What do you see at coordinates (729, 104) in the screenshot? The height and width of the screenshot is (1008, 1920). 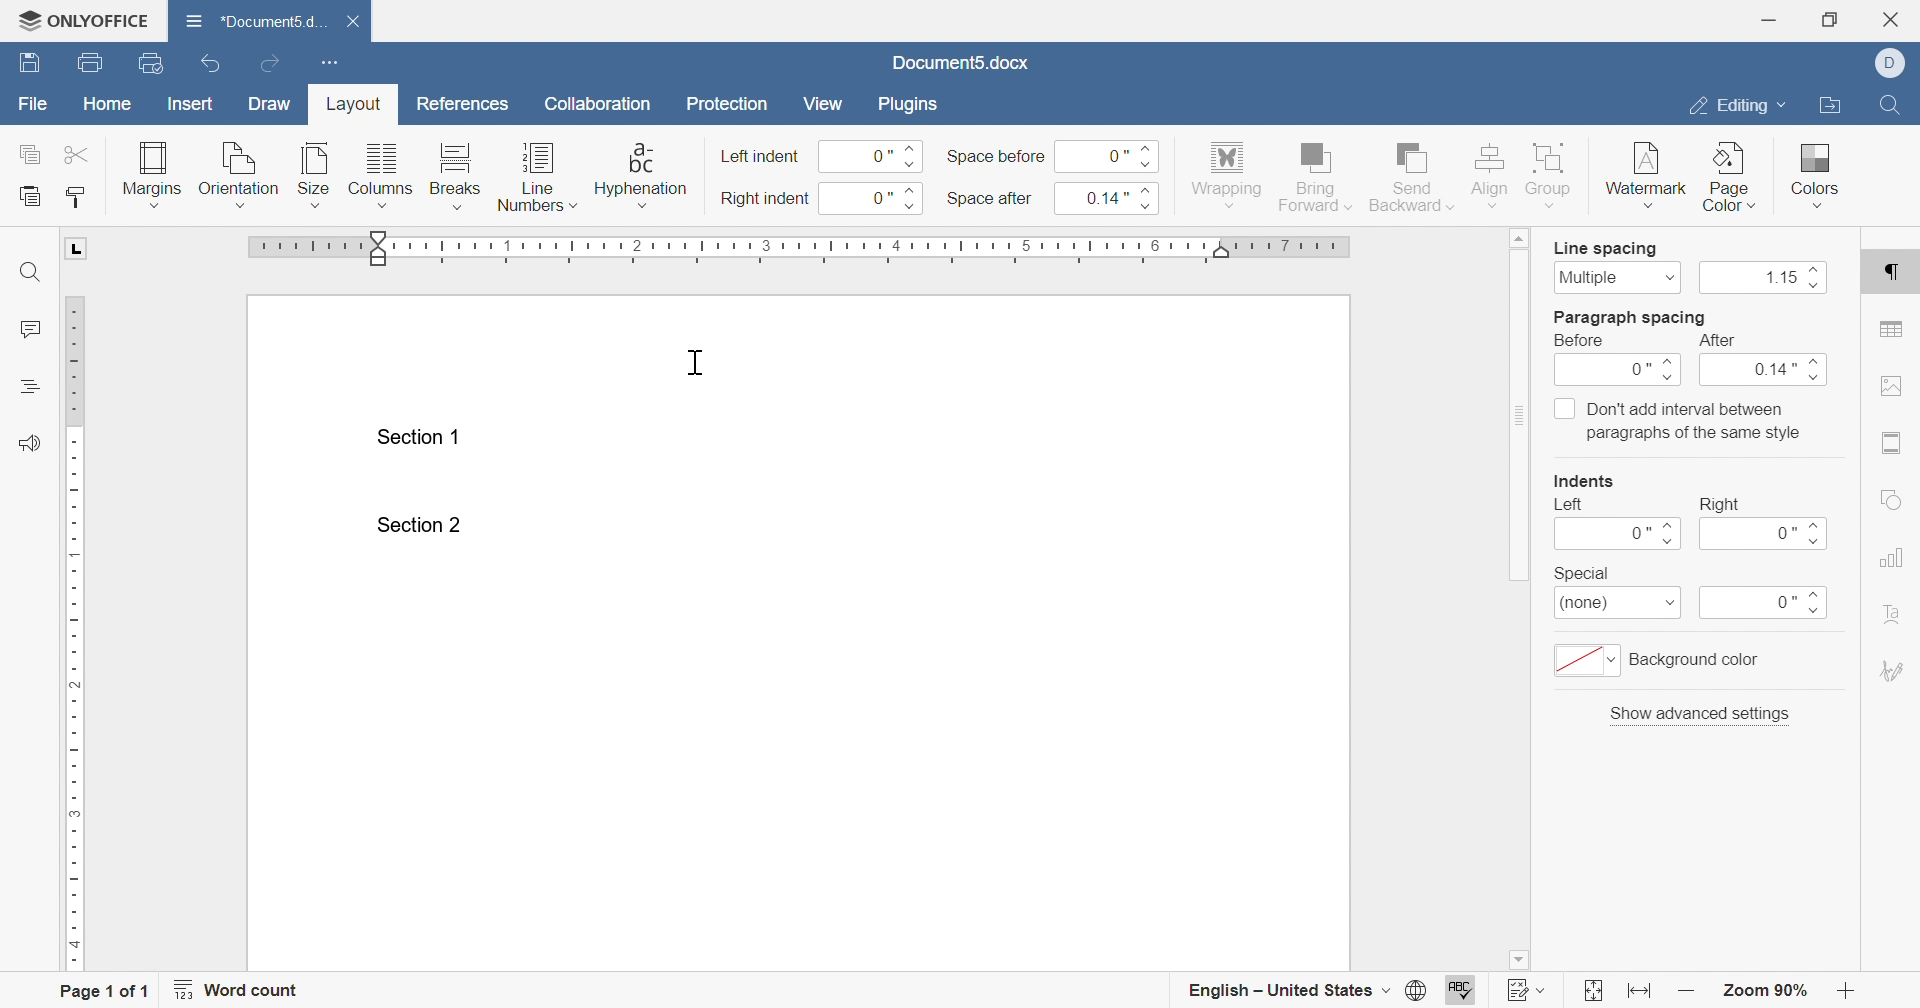 I see `protection` at bounding box center [729, 104].